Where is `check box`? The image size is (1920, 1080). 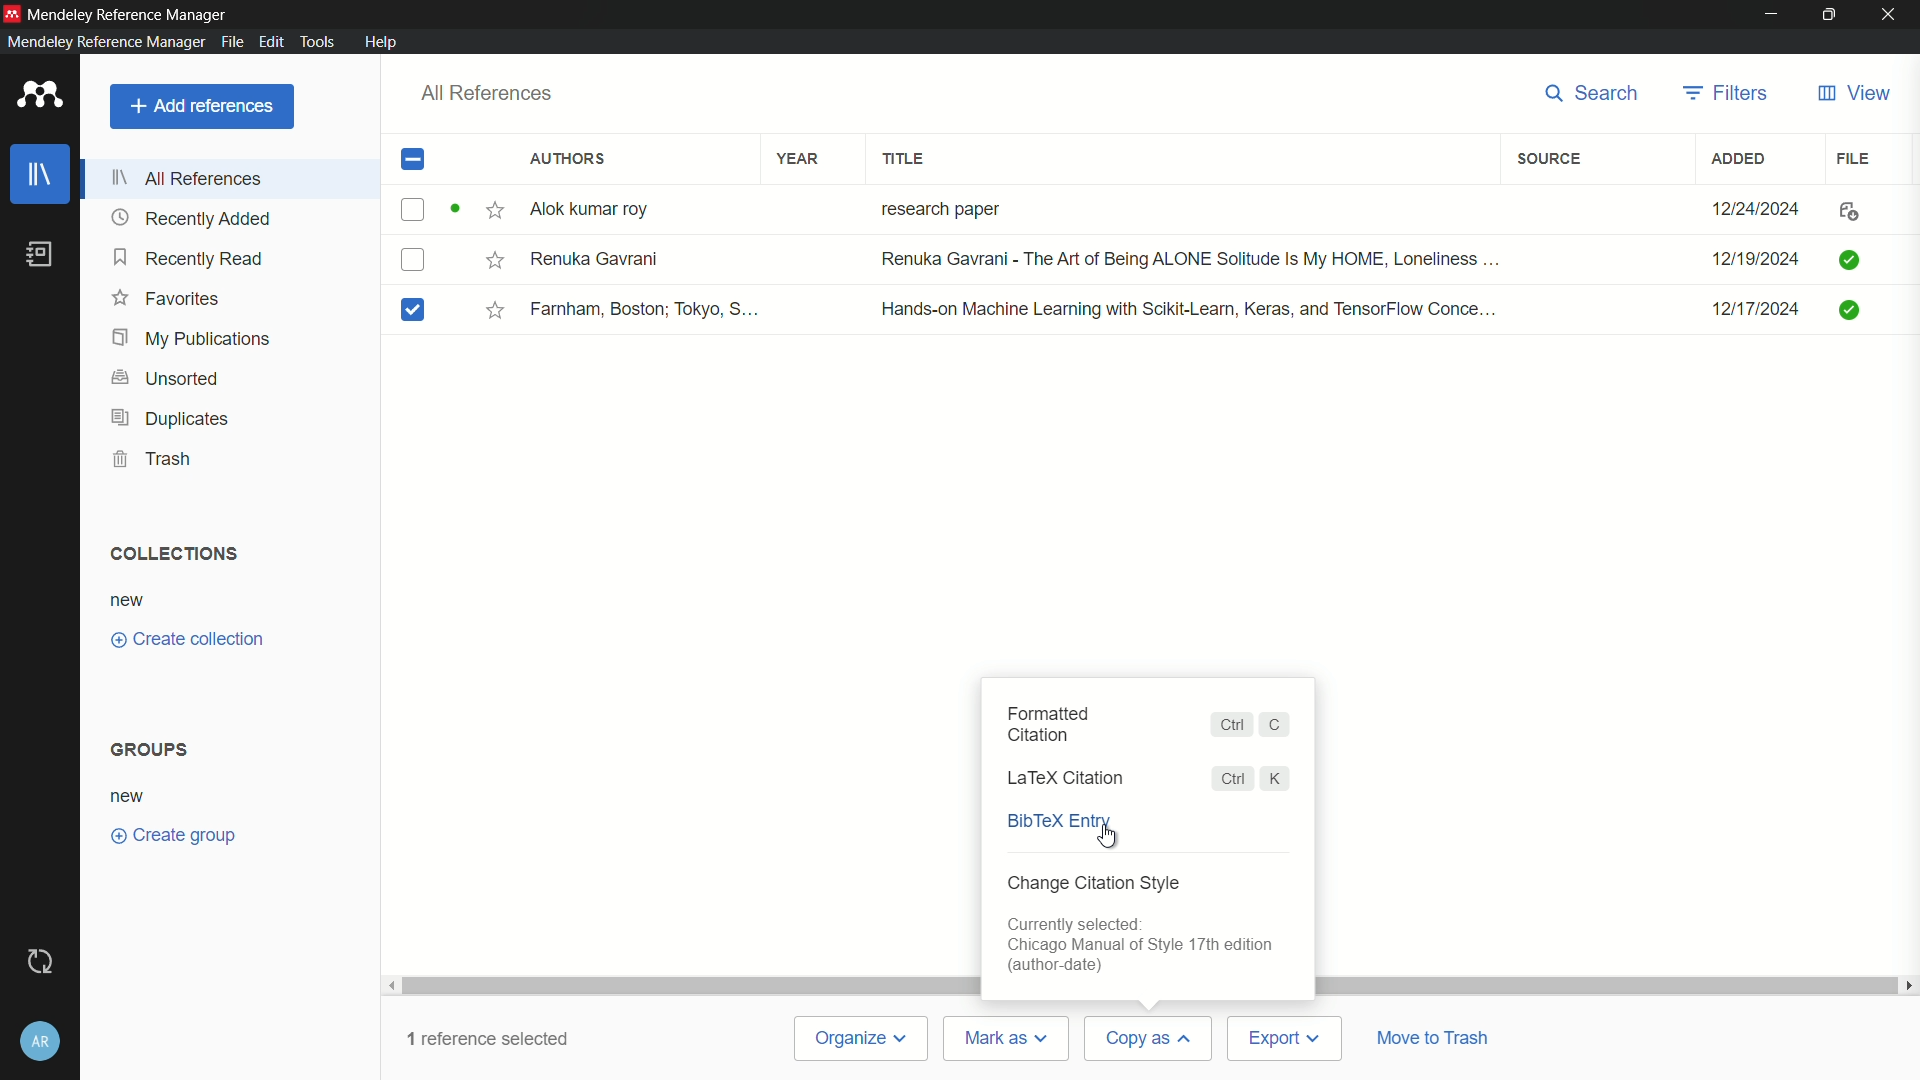 check box is located at coordinates (414, 160).